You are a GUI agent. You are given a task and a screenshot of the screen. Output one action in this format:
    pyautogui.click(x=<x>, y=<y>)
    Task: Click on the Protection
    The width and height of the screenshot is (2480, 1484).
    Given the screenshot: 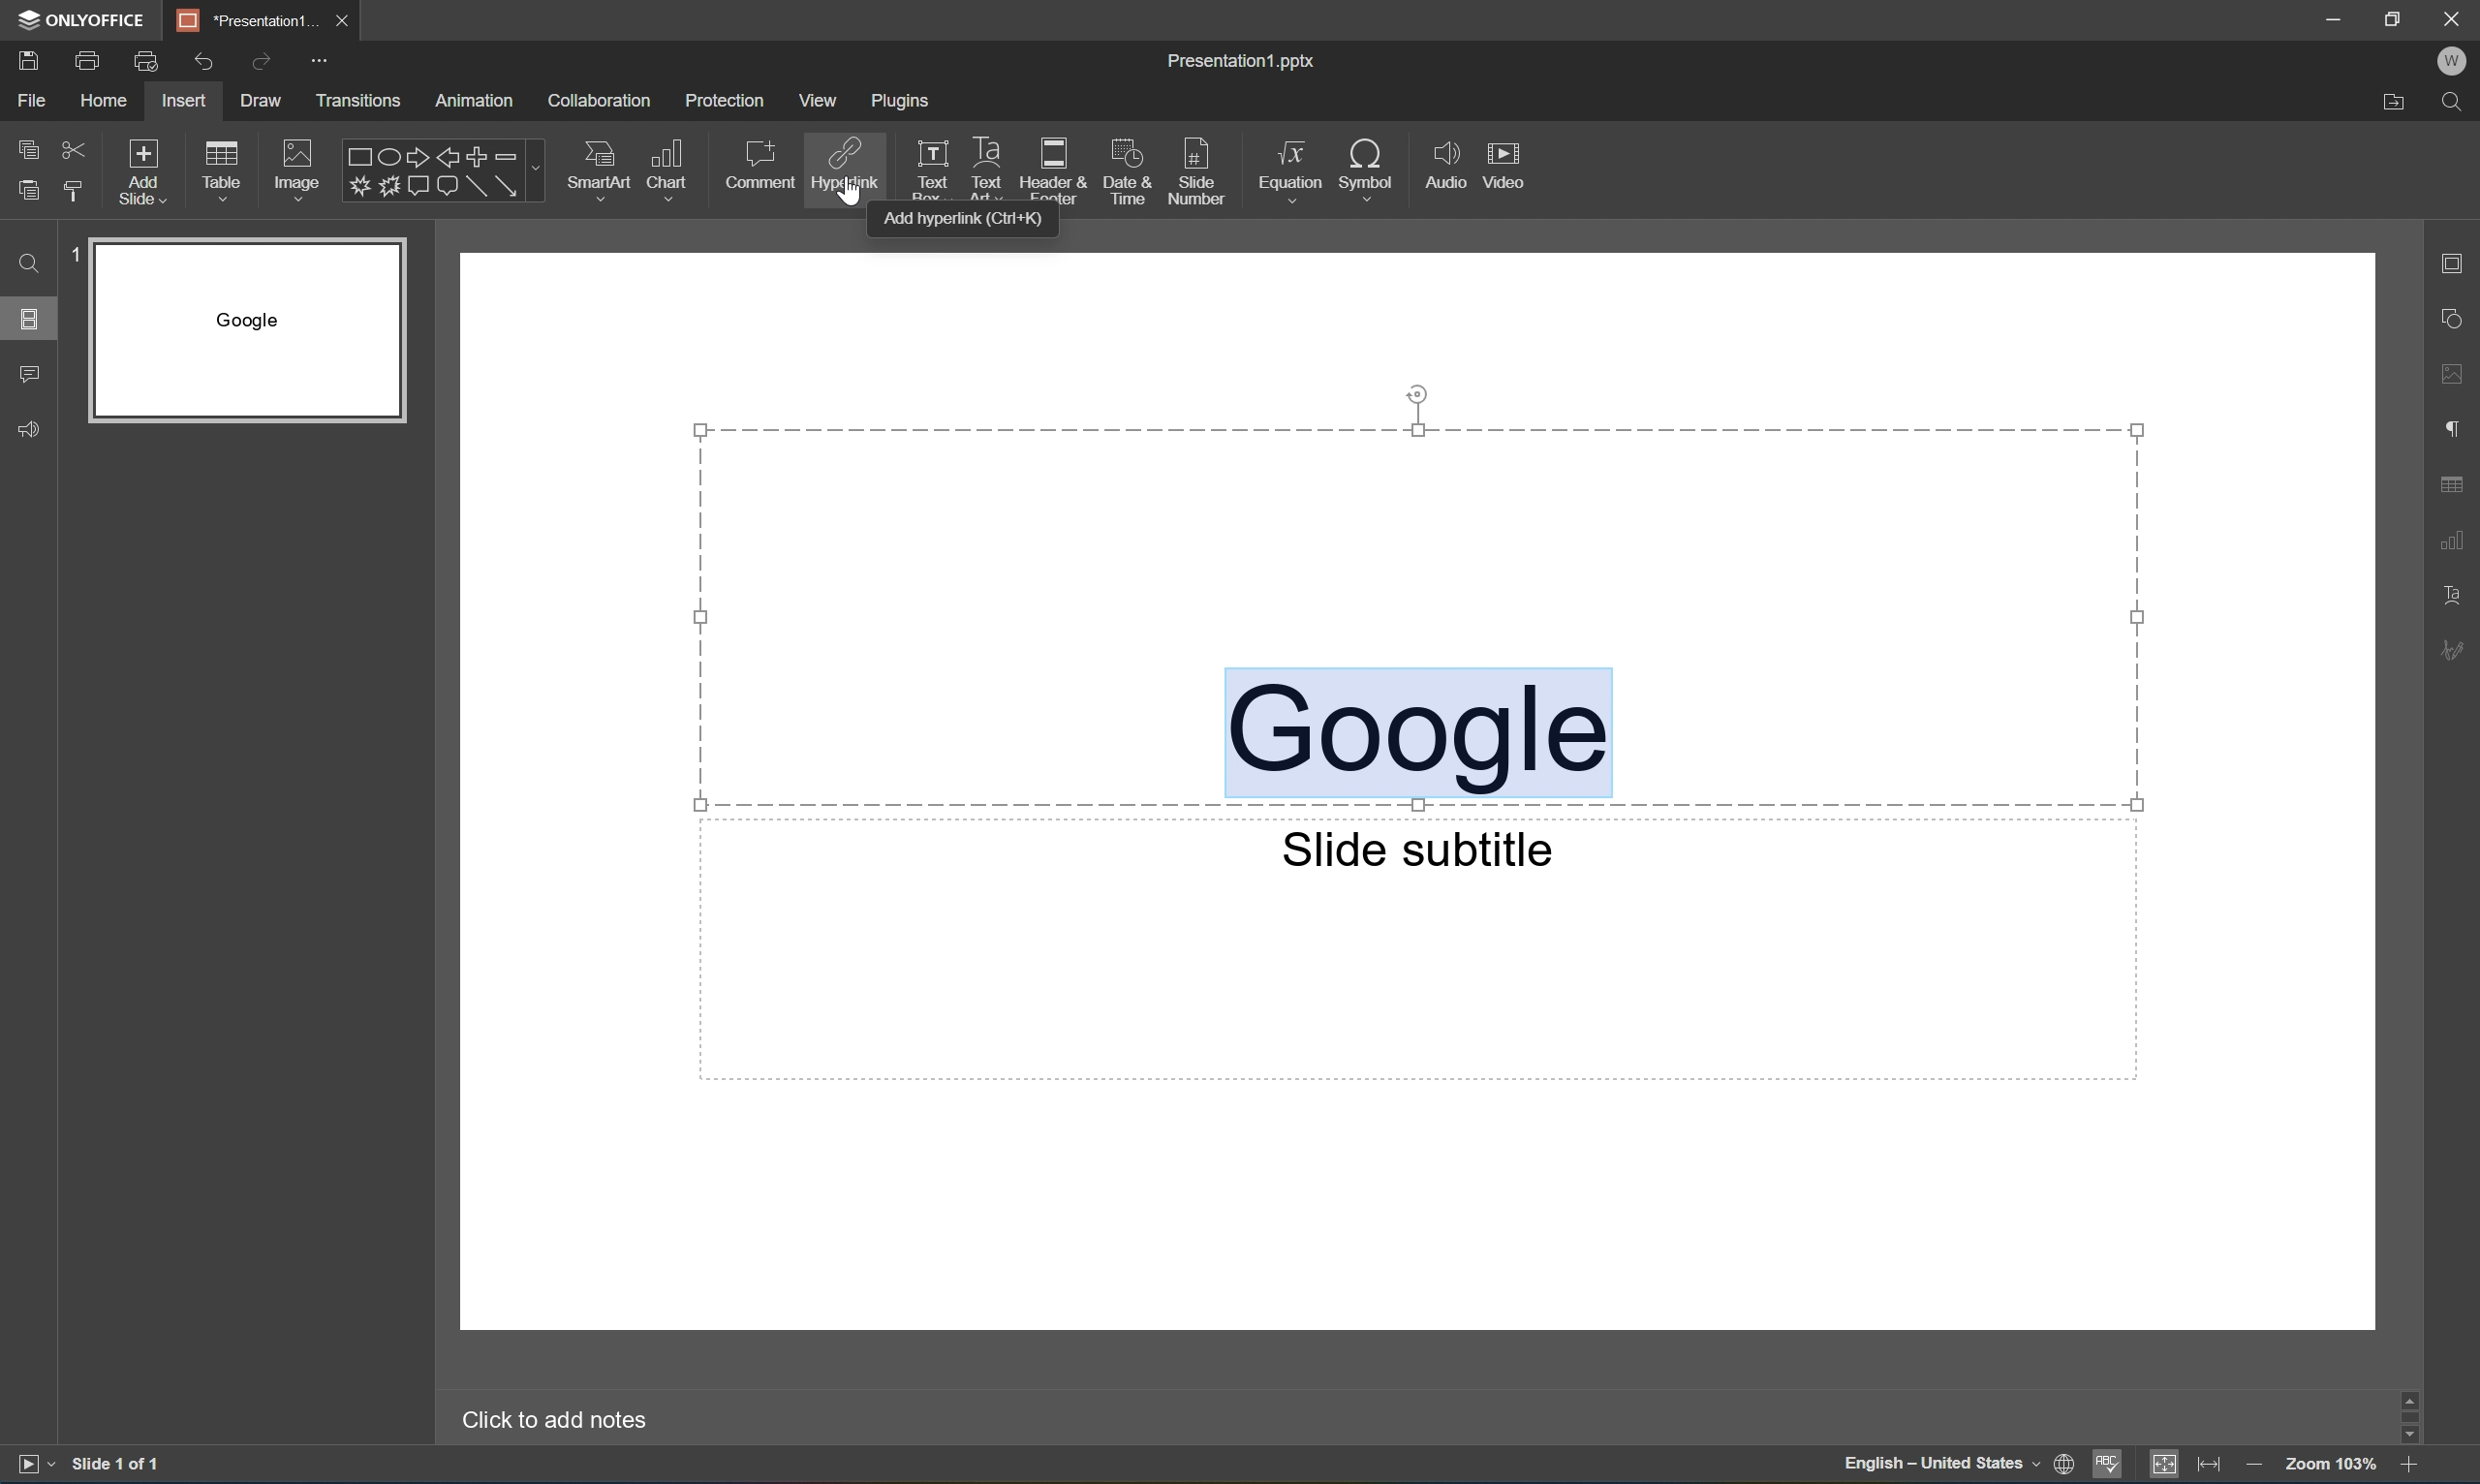 What is the action you would take?
    pyautogui.click(x=727, y=100)
    